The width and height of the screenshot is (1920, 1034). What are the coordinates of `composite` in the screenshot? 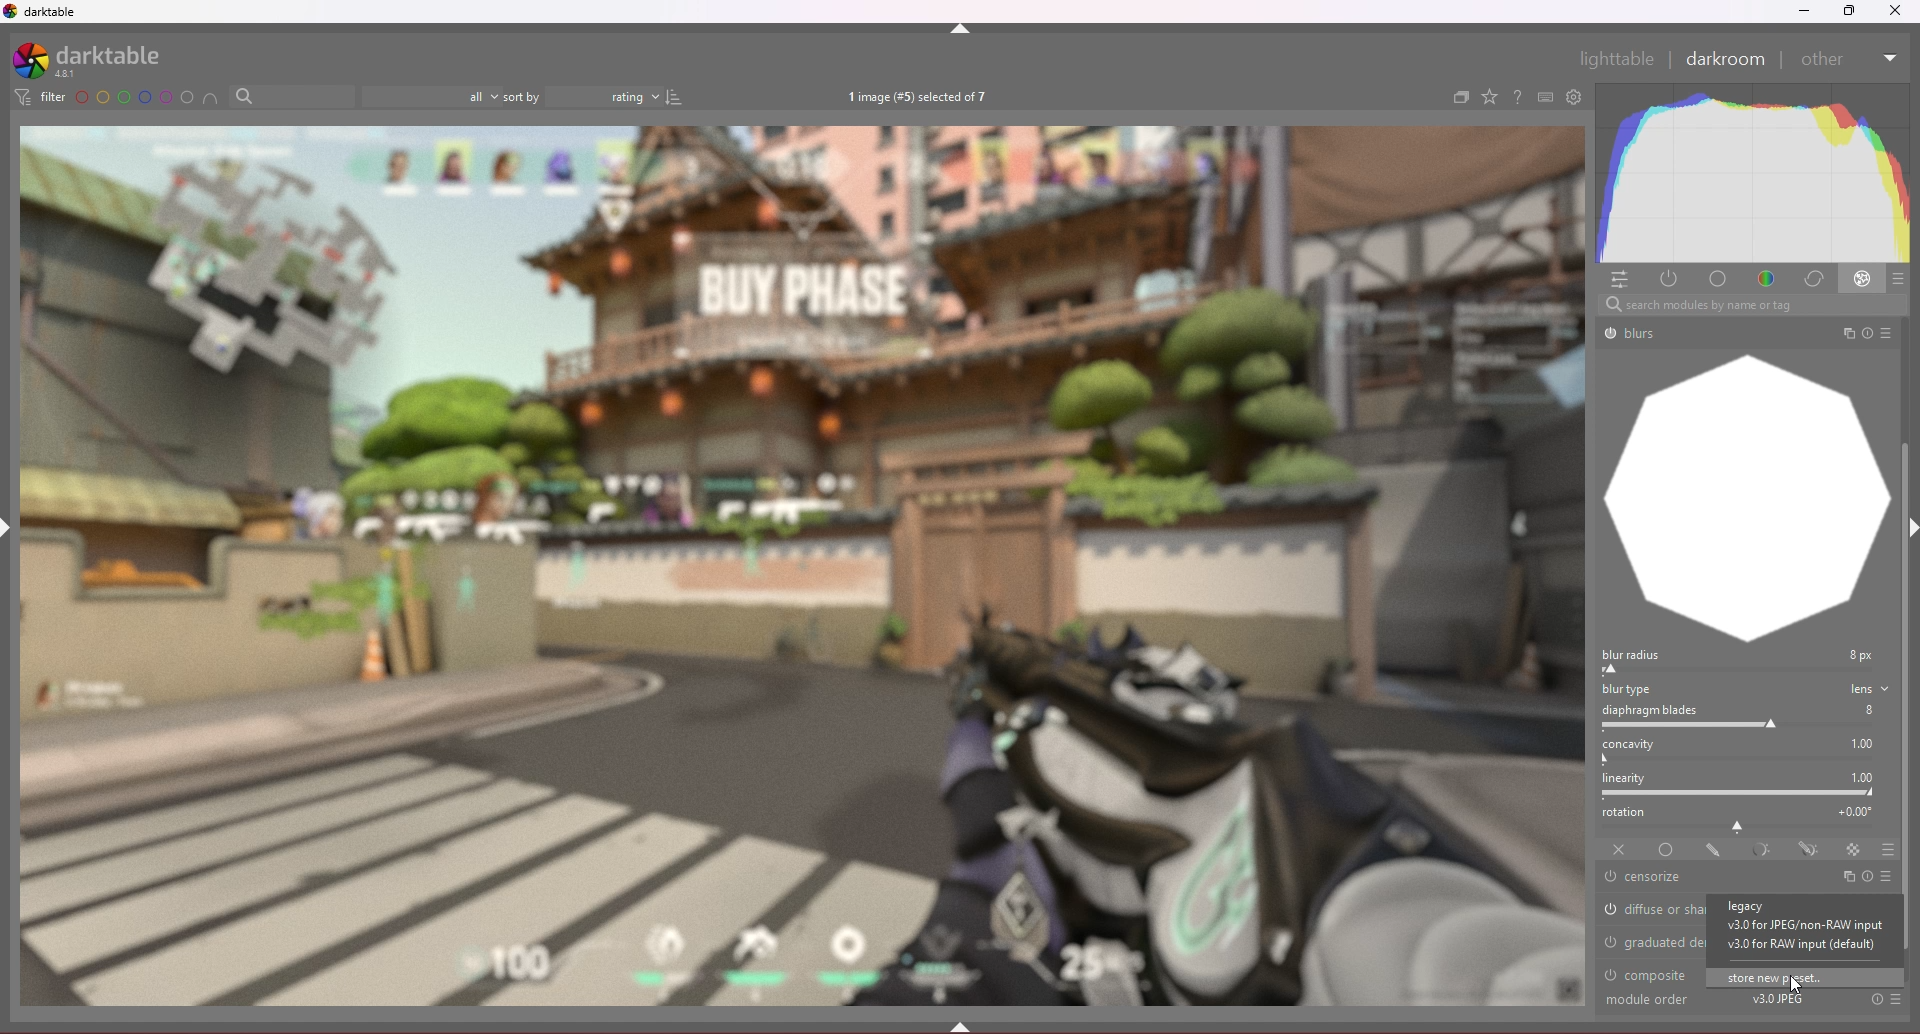 It's located at (1652, 974).